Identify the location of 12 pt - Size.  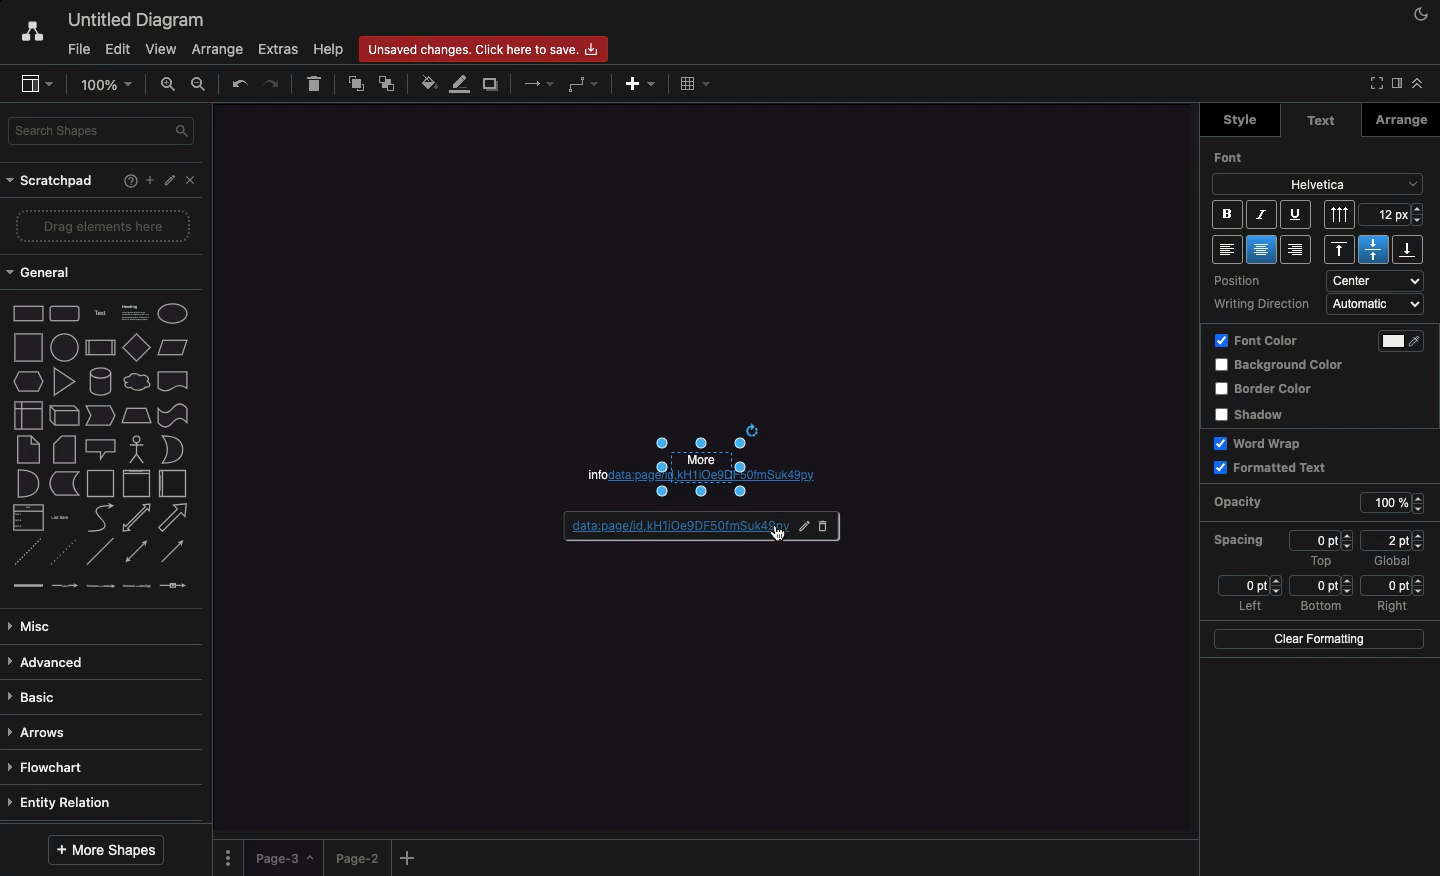
(1394, 214).